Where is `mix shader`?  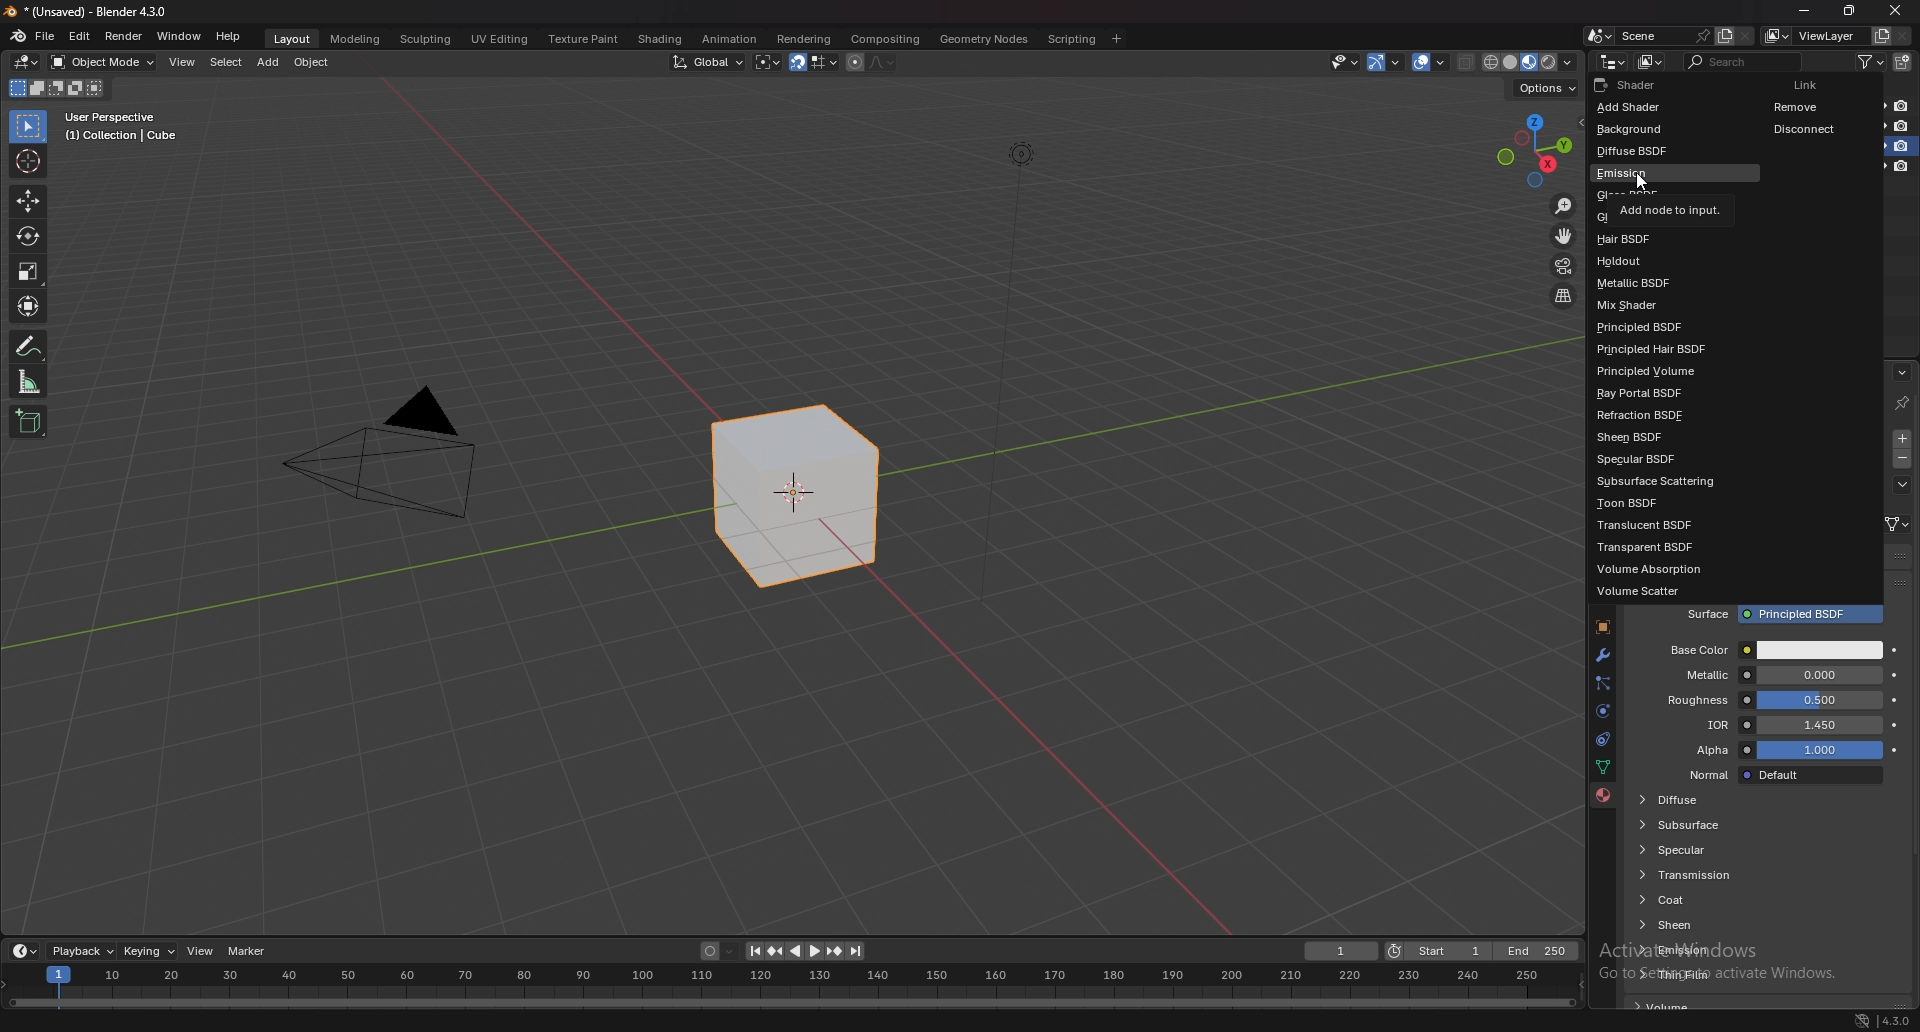
mix shader is located at coordinates (1659, 305).